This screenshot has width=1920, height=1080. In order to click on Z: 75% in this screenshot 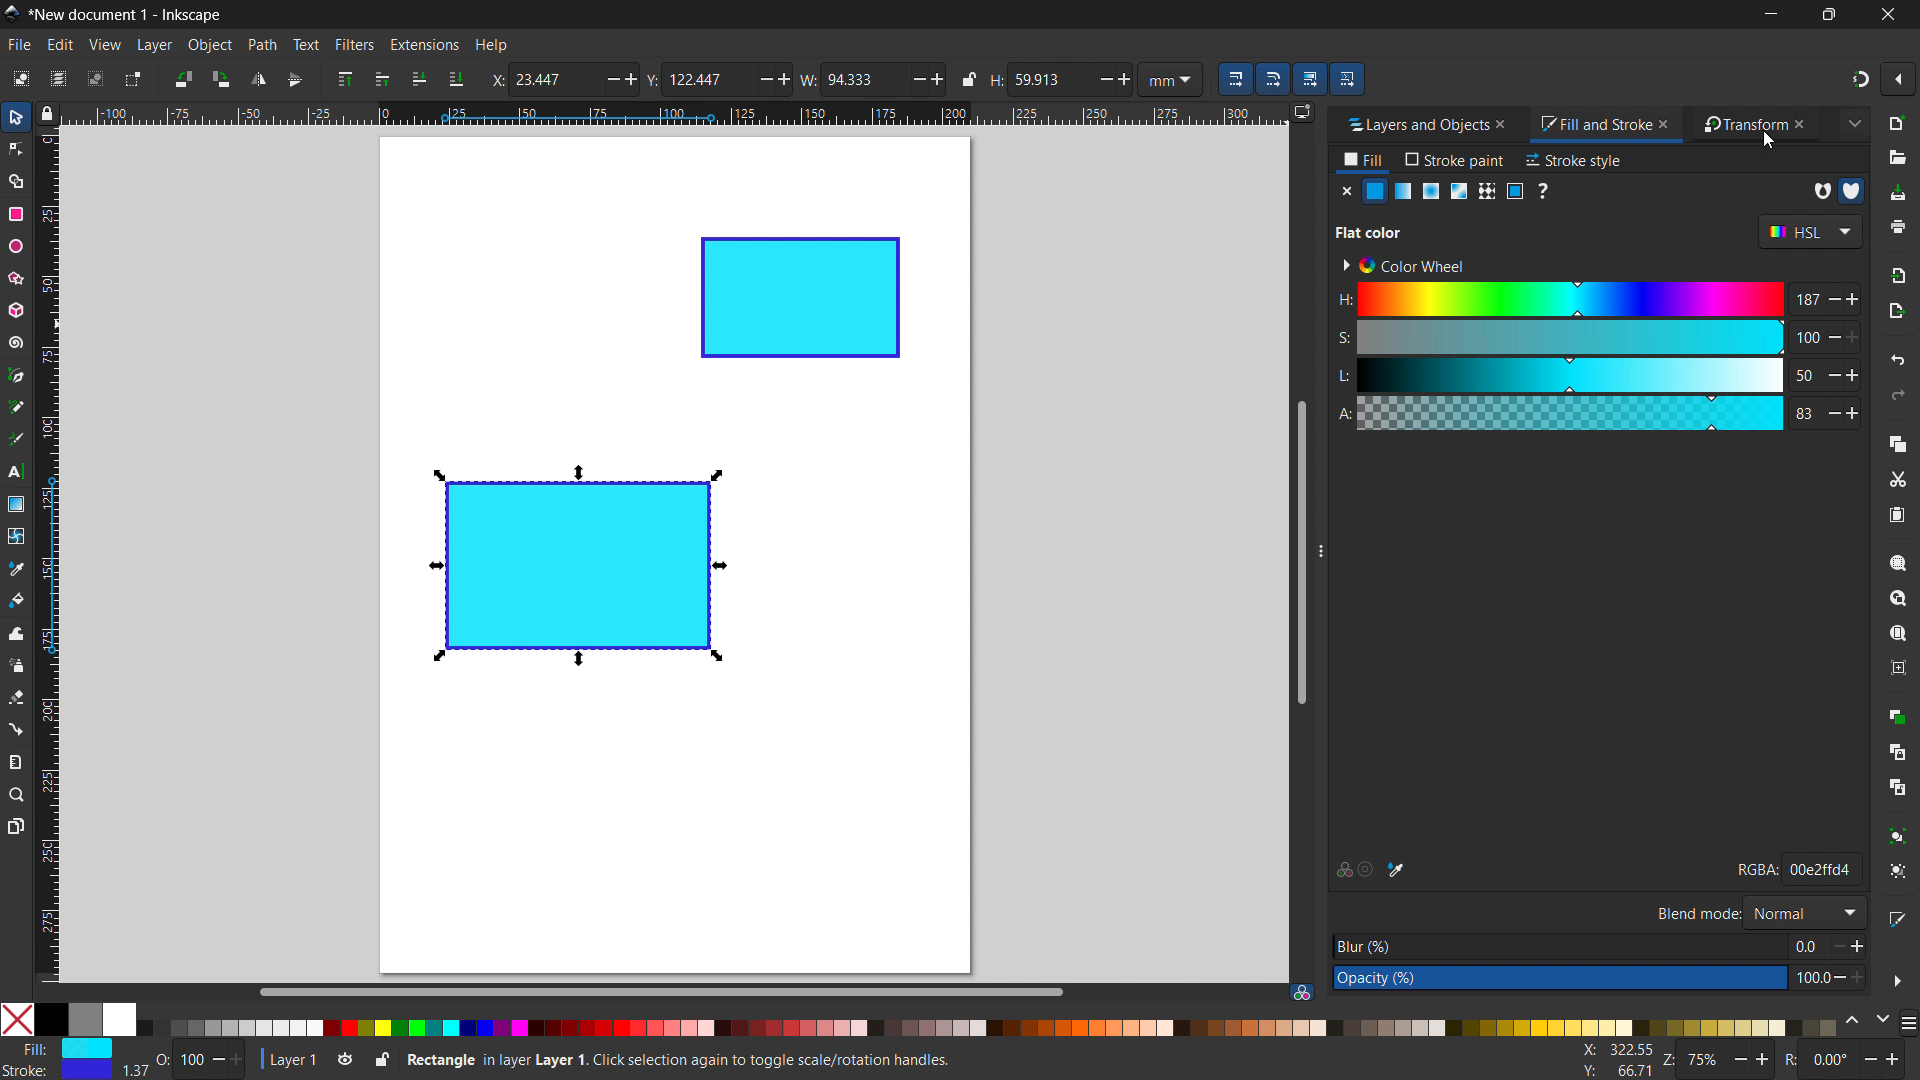, I will do `click(1719, 1062)`.